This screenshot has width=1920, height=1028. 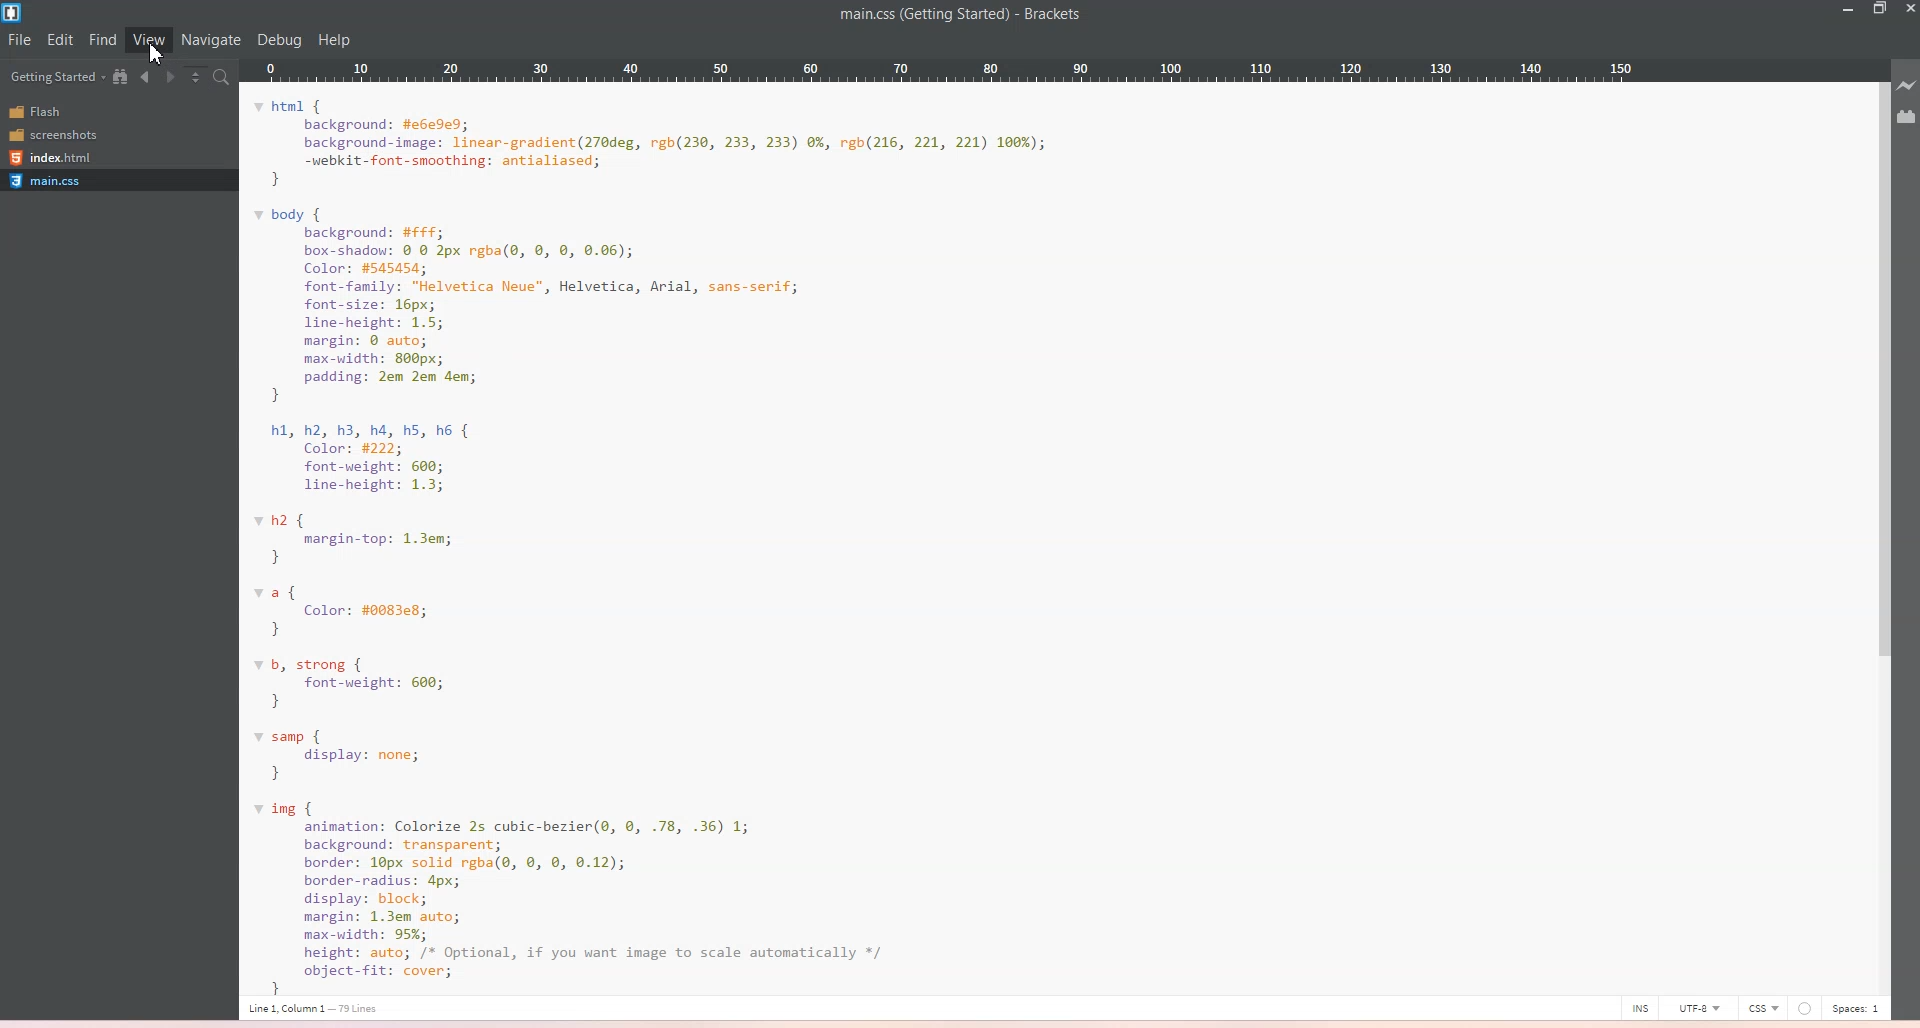 What do you see at coordinates (960, 17) in the screenshot?
I see `main.css(Getting Started)-Brackets` at bounding box center [960, 17].